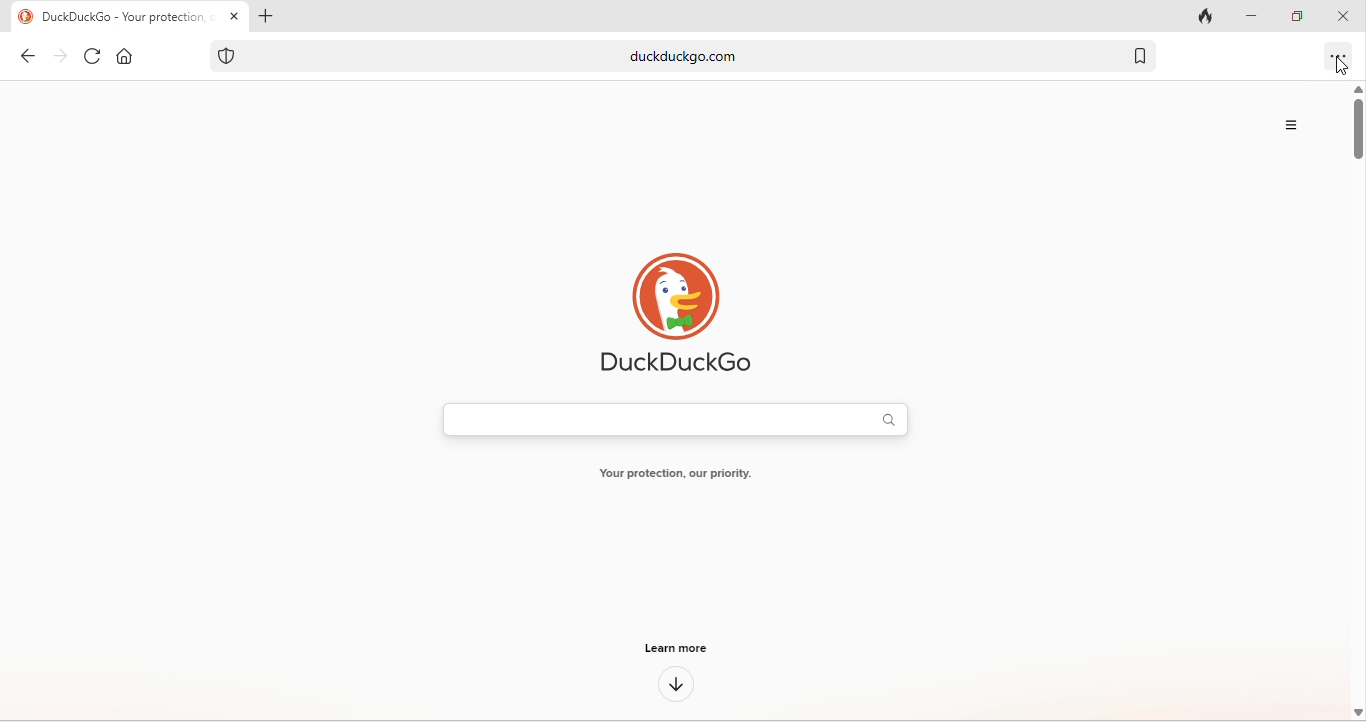 The image size is (1366, 722). Describe the element at coordinates (1343, 67) in the screenshot. I see `cursor` at that location.